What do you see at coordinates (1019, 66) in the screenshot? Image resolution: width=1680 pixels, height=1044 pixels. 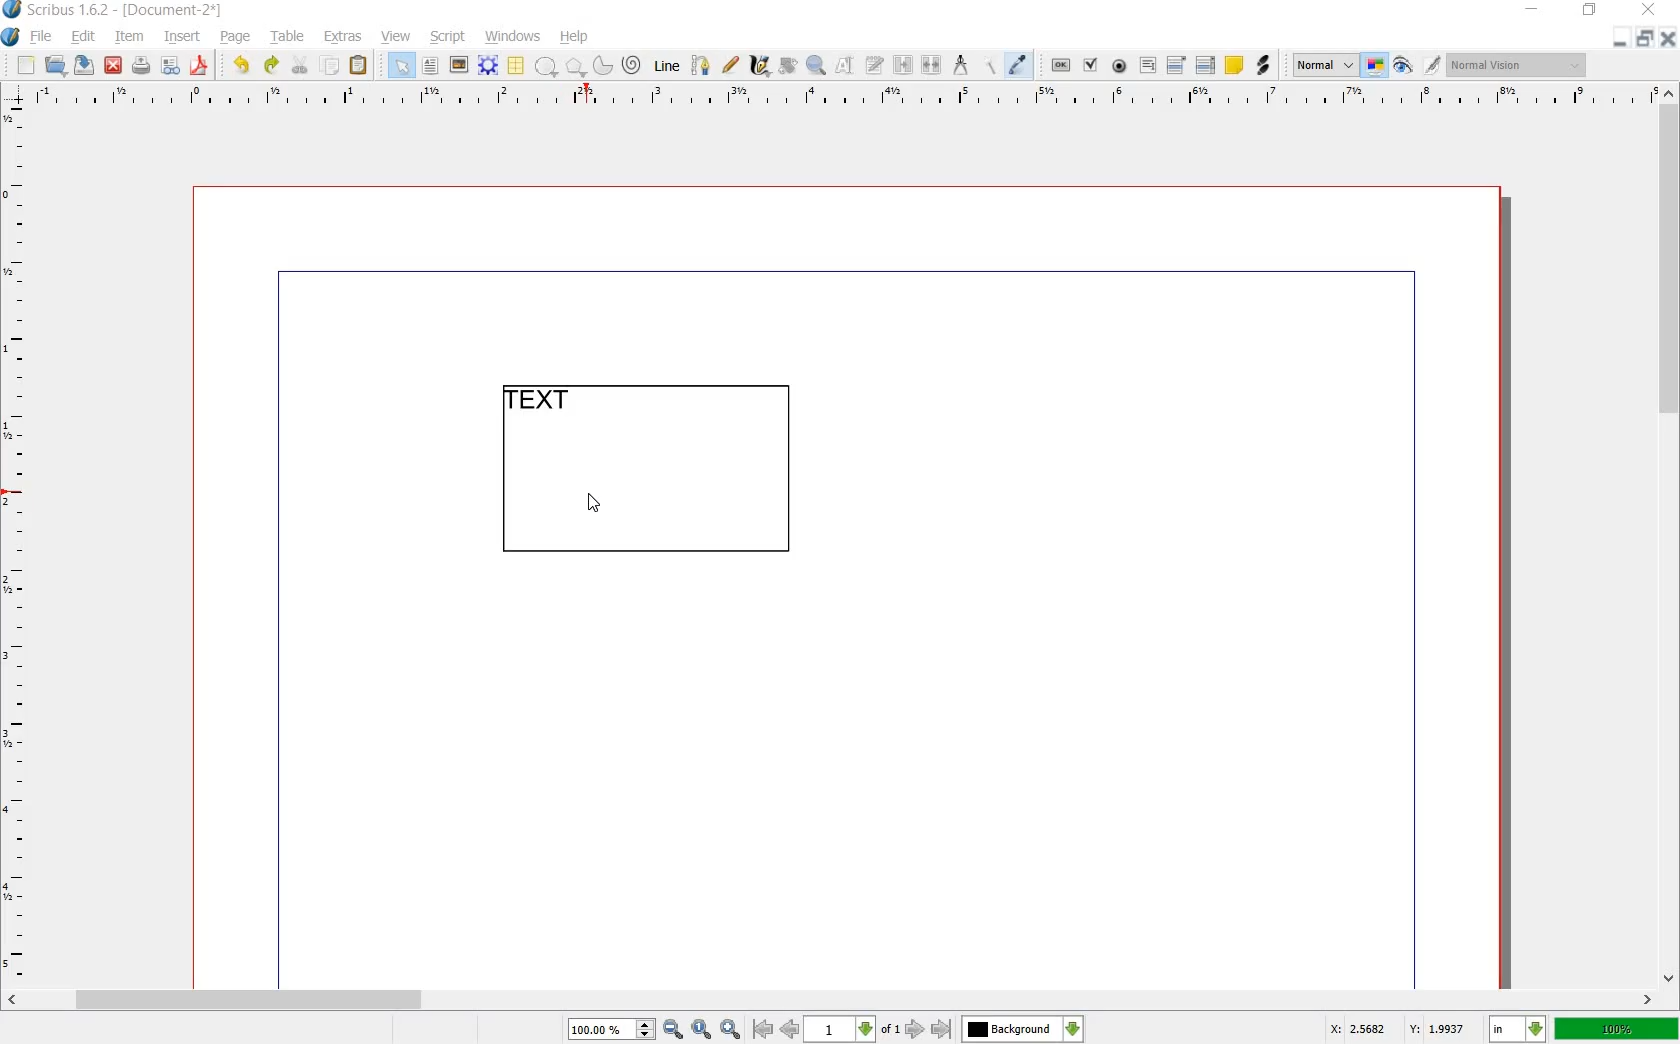 I see `eye dropper` at bounding box center [1019, 66].